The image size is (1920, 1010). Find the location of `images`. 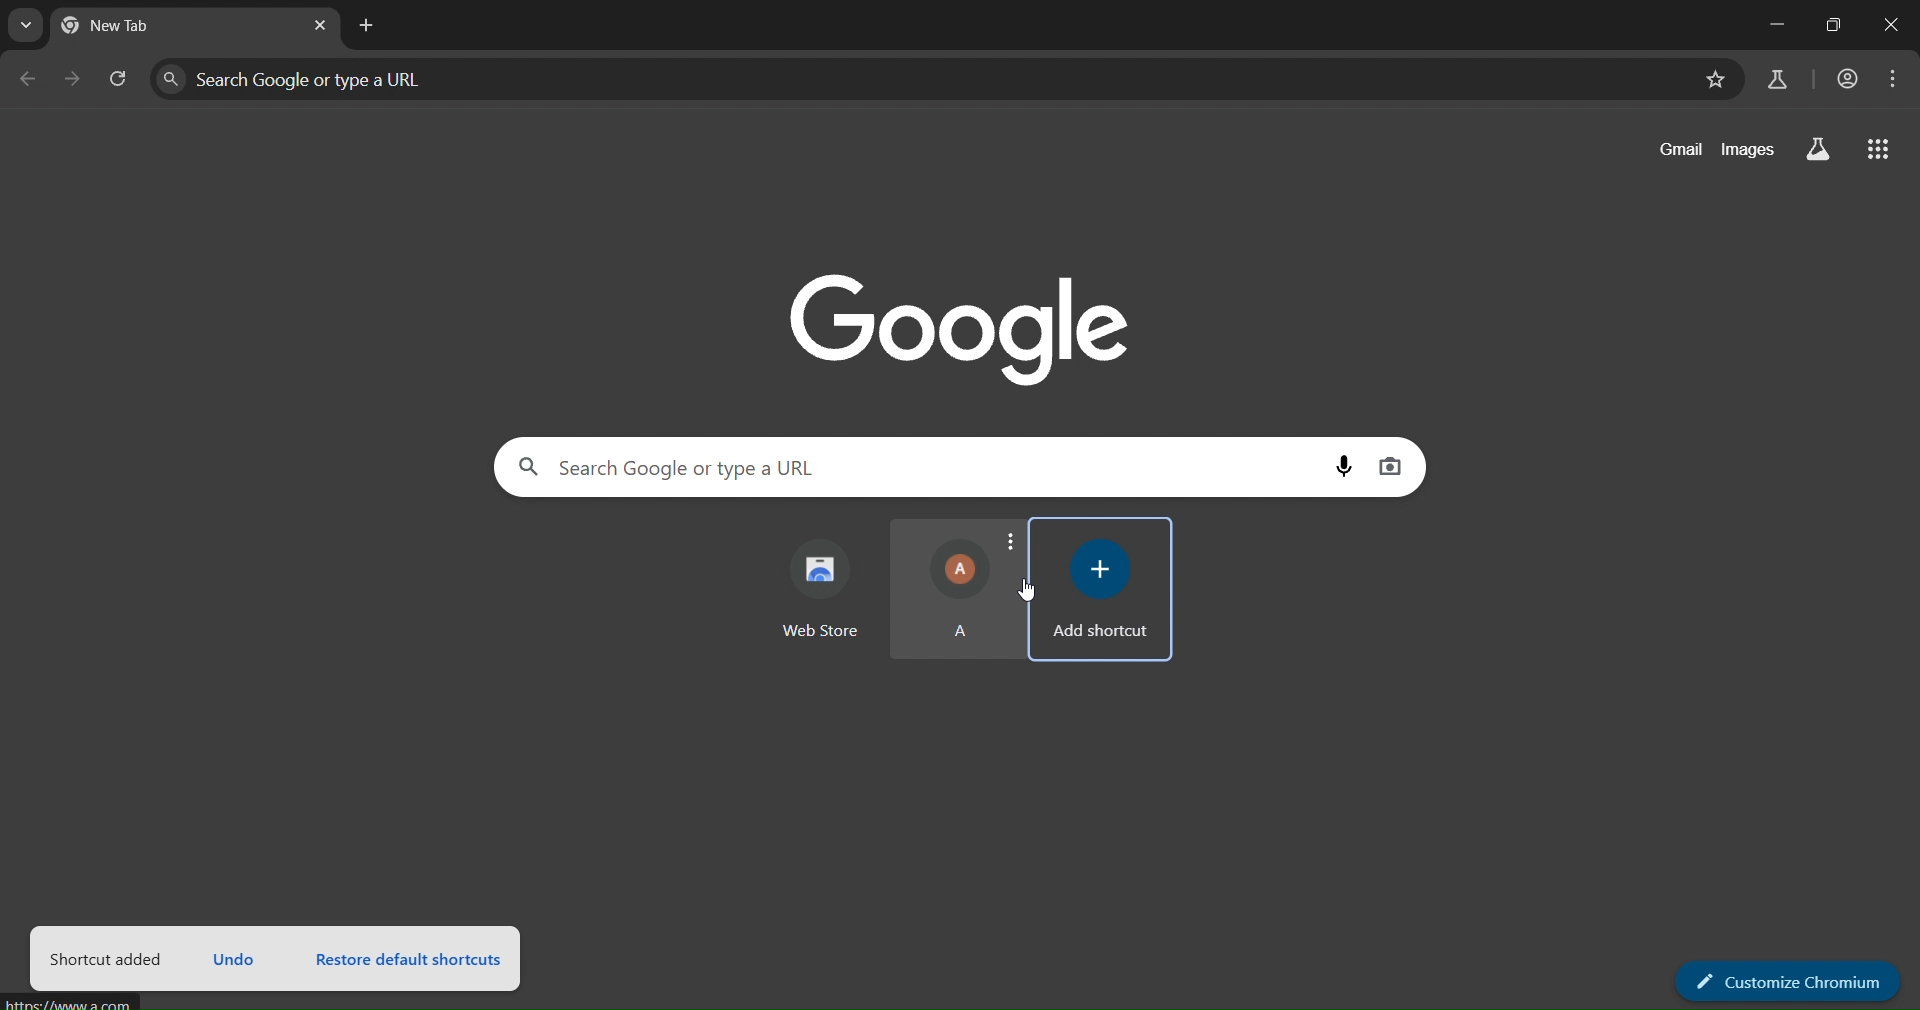

images is located at coordinates (1748, 146).